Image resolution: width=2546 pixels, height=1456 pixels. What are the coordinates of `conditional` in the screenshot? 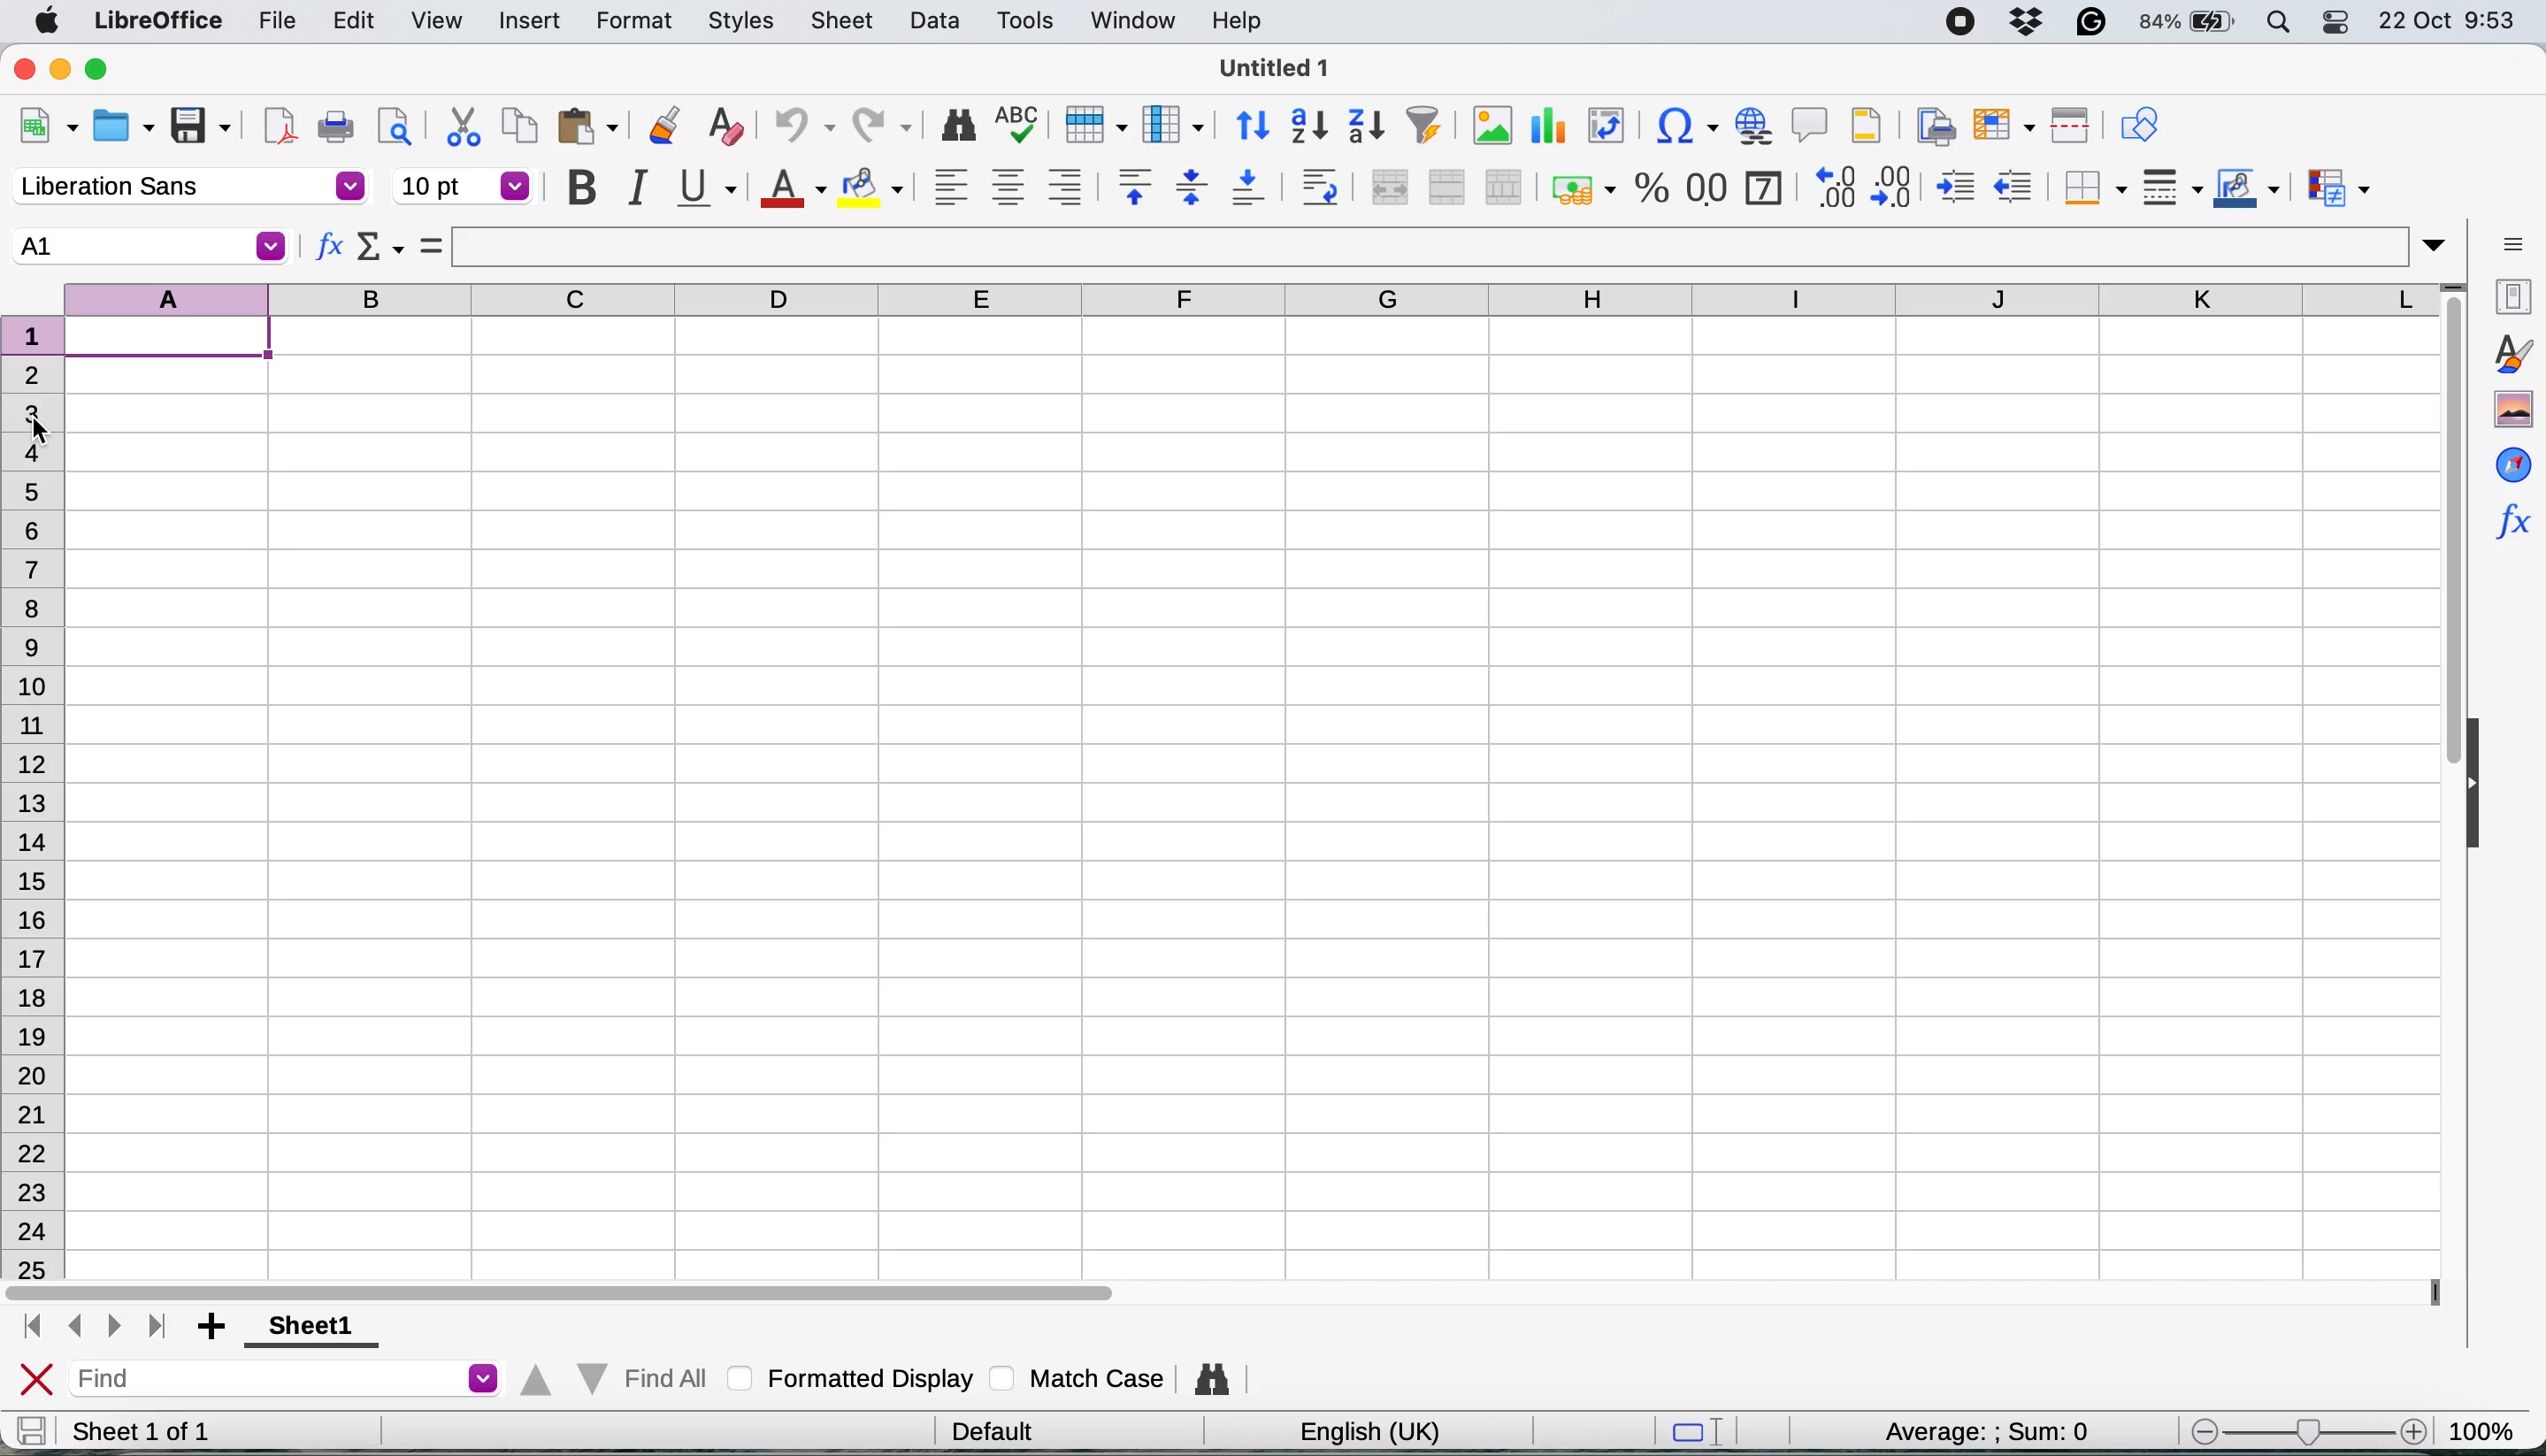 It's located at (2337, 191).